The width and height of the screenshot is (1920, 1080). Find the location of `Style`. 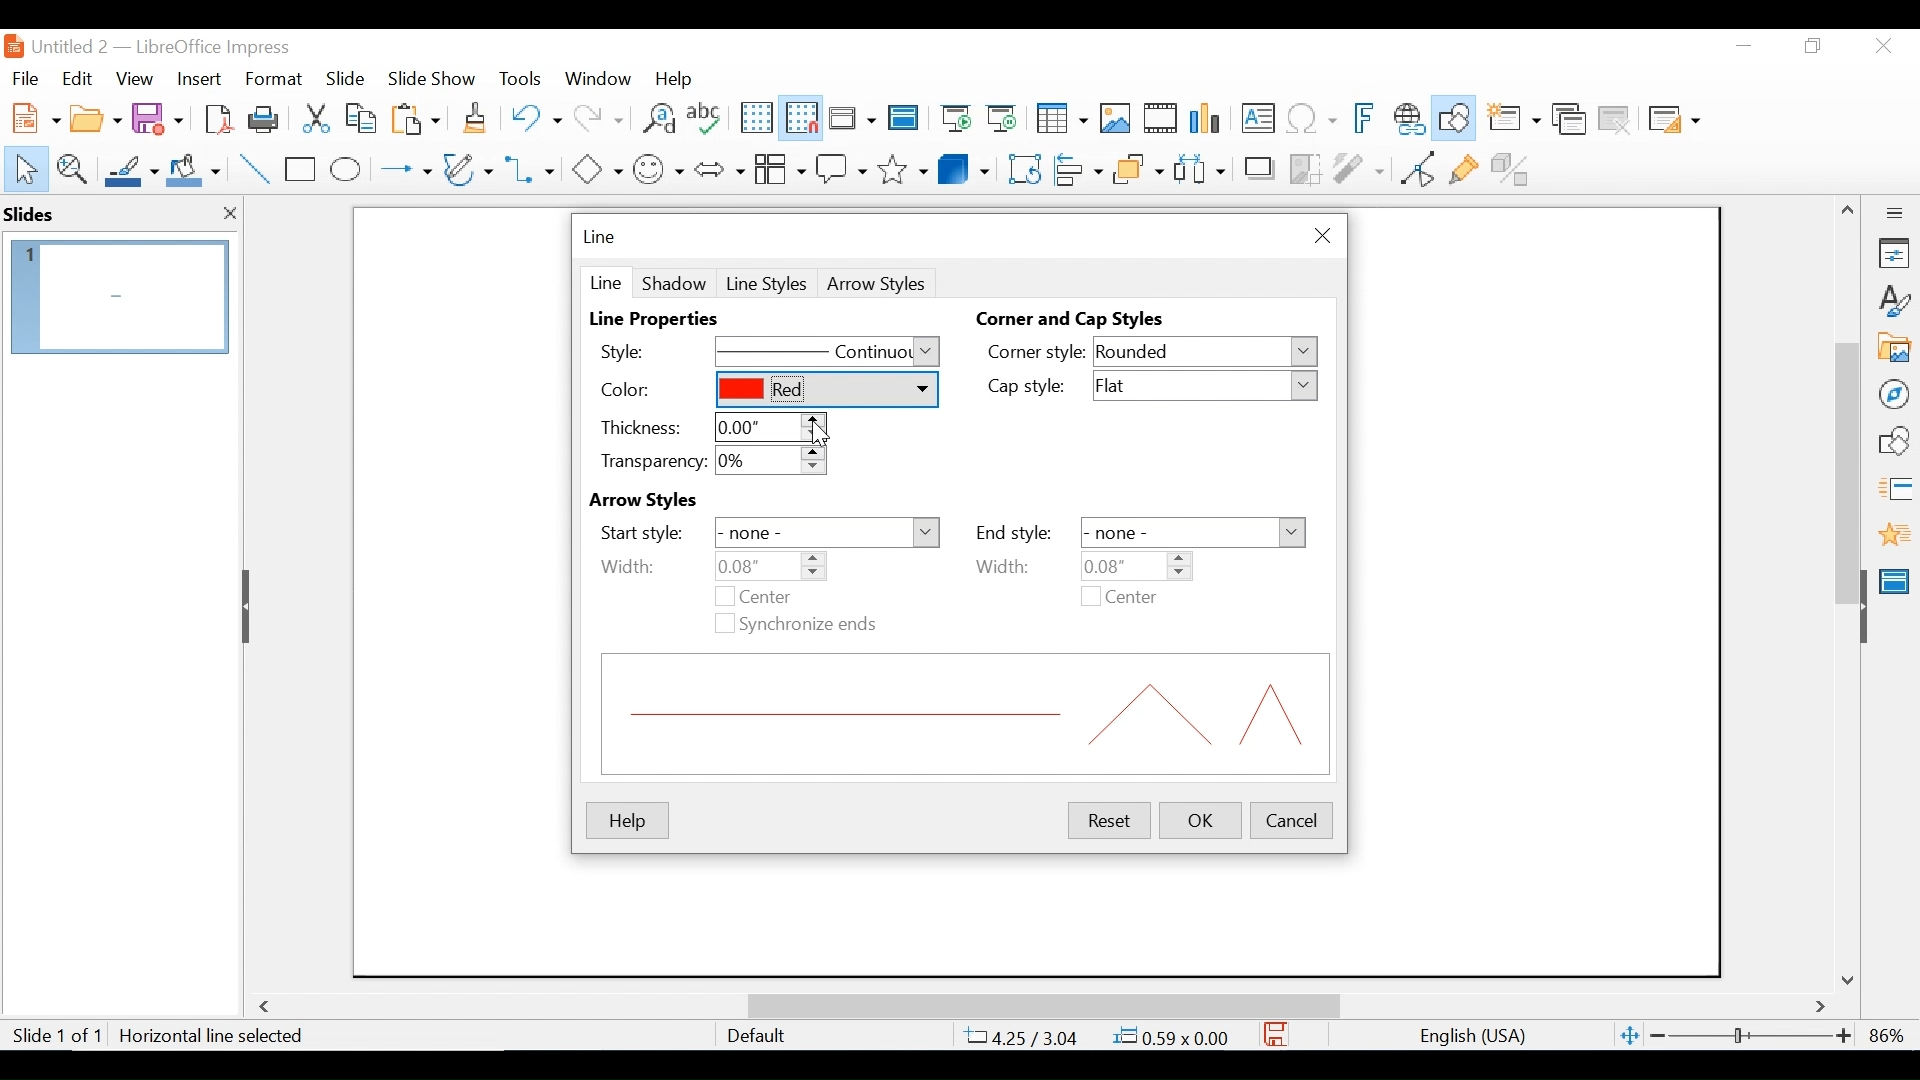

Style is located at coordinates (643, 350).